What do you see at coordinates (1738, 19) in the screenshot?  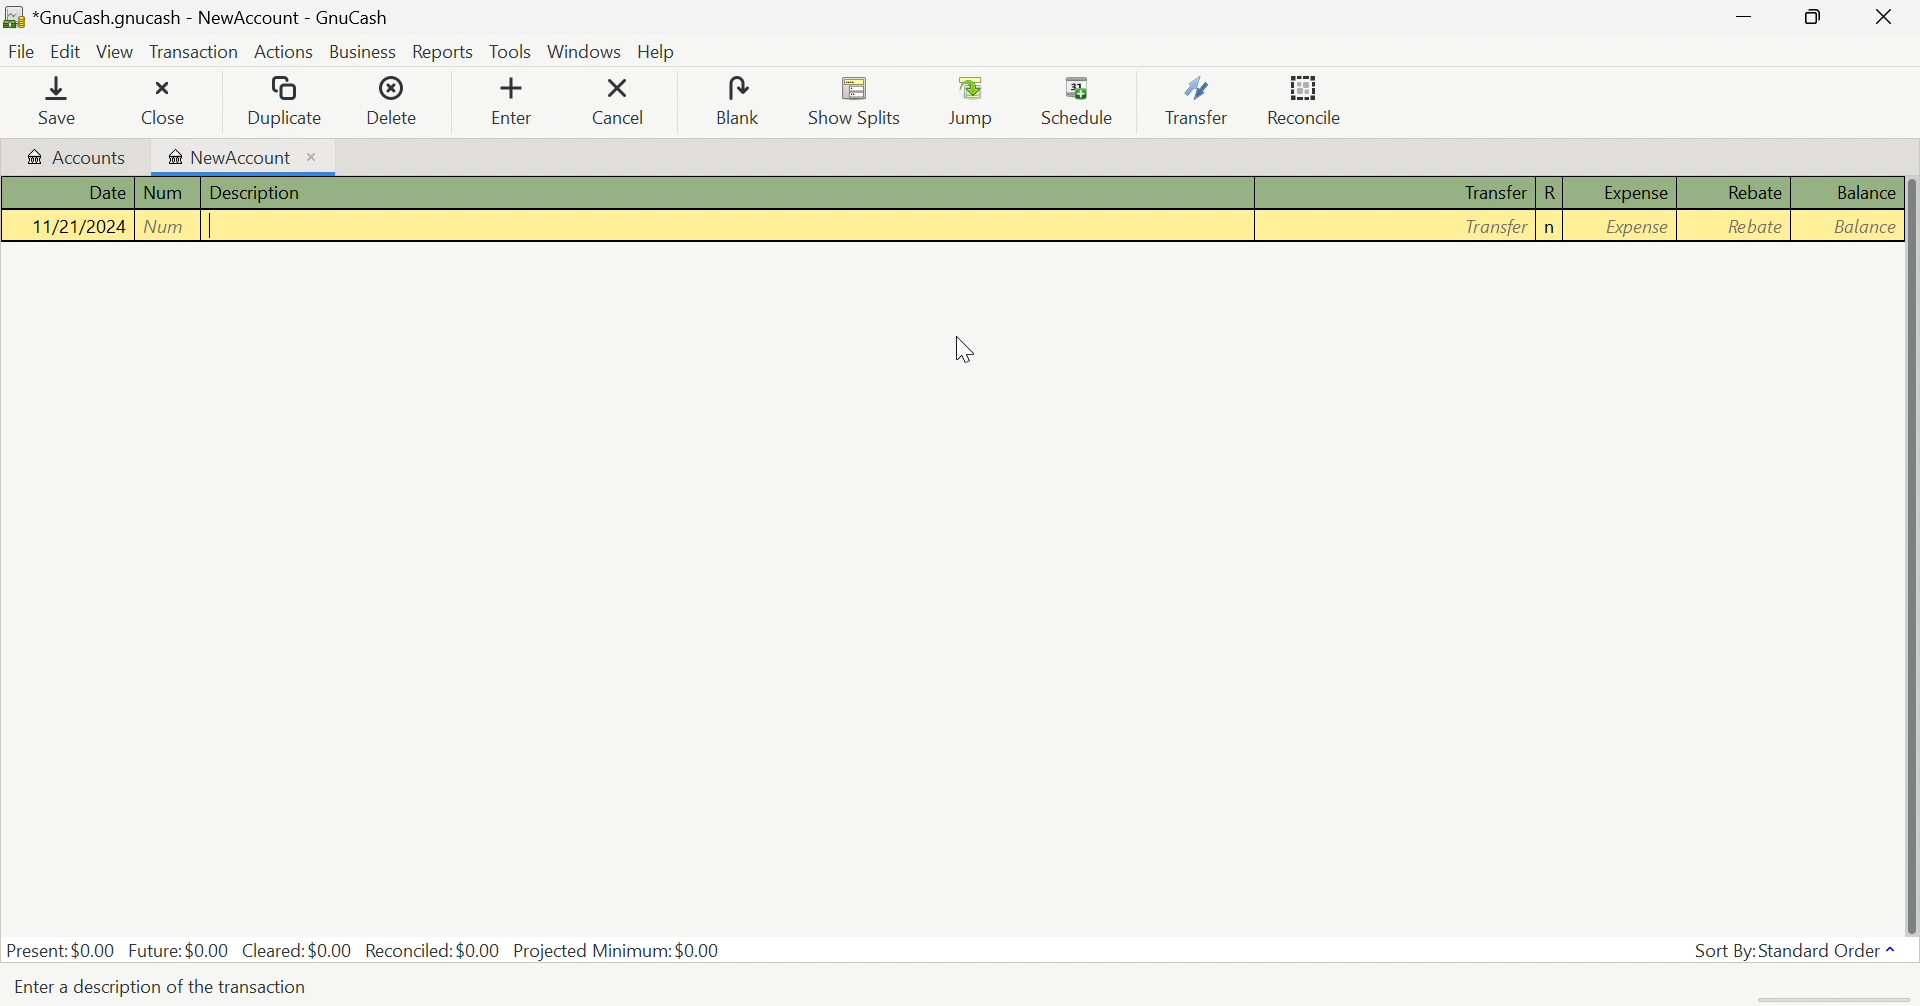 I see `Minimize` at bounding box center [1738, 19].